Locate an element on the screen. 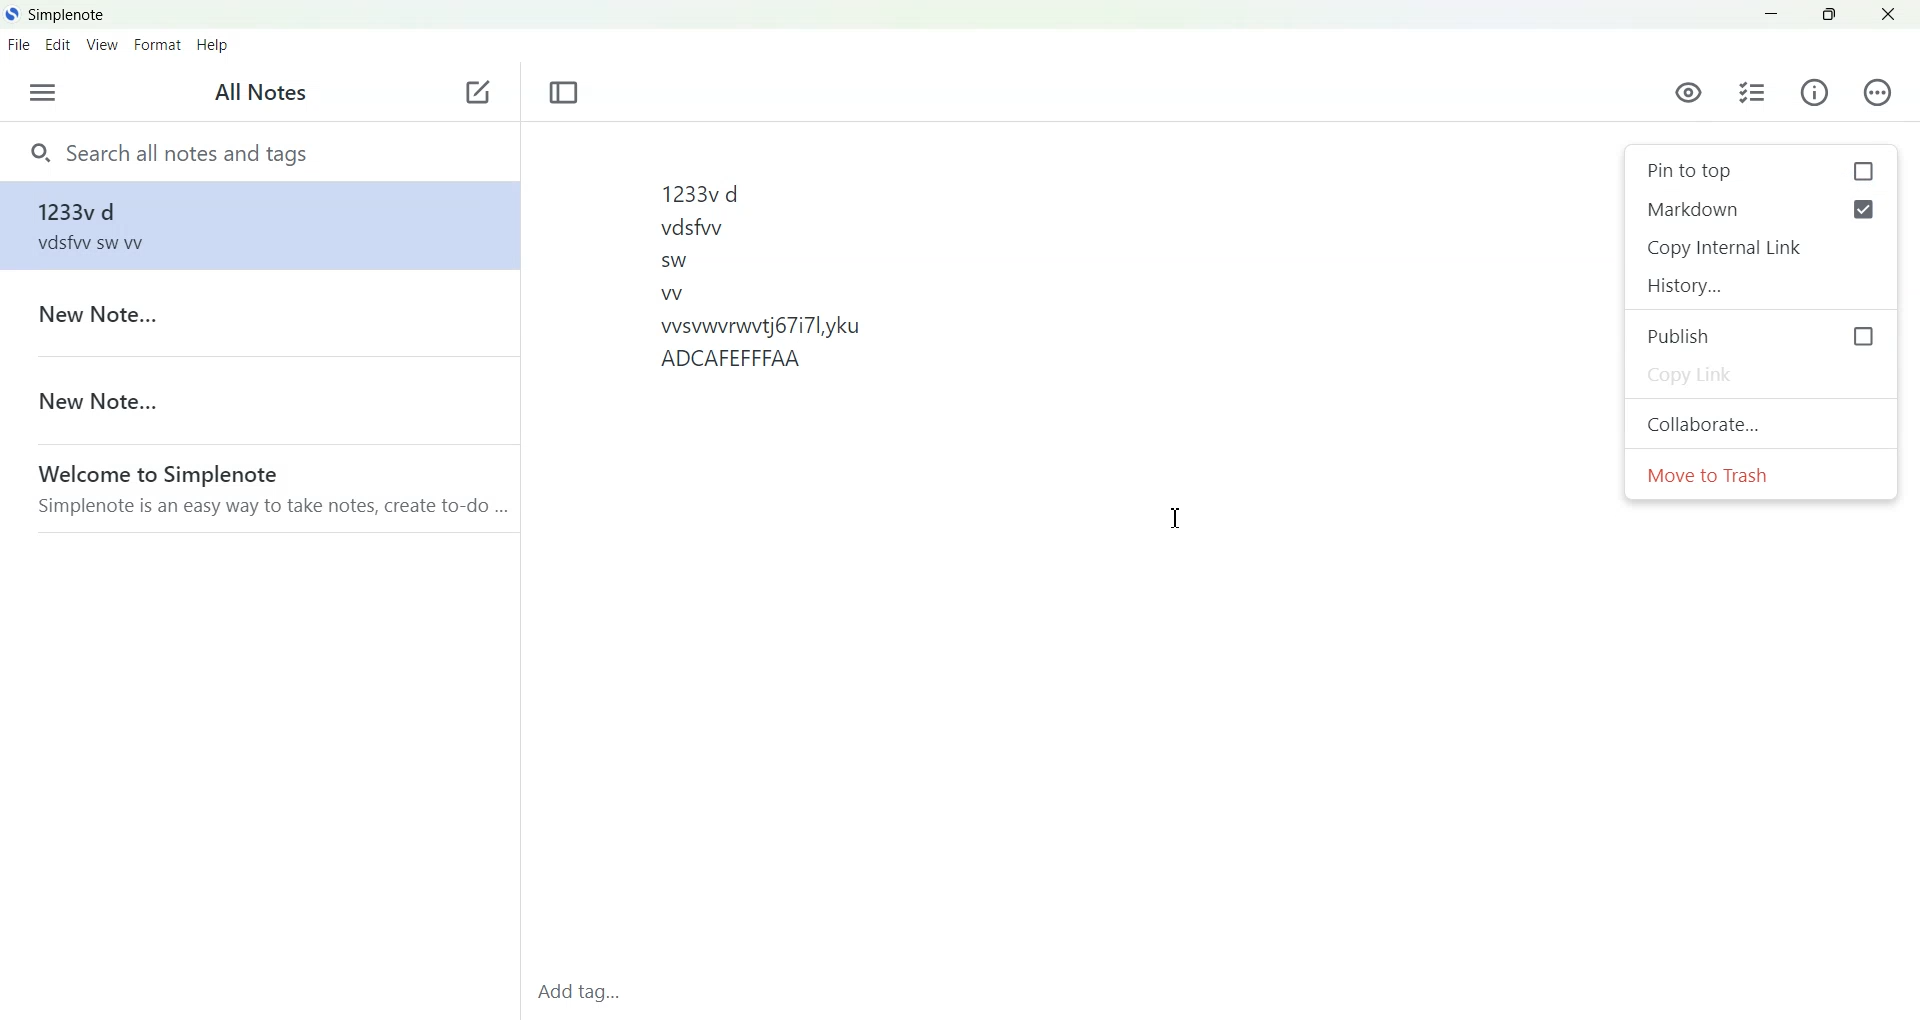 This screenshot has height=1020, width=1920. View is located at coordinates (103, 44).